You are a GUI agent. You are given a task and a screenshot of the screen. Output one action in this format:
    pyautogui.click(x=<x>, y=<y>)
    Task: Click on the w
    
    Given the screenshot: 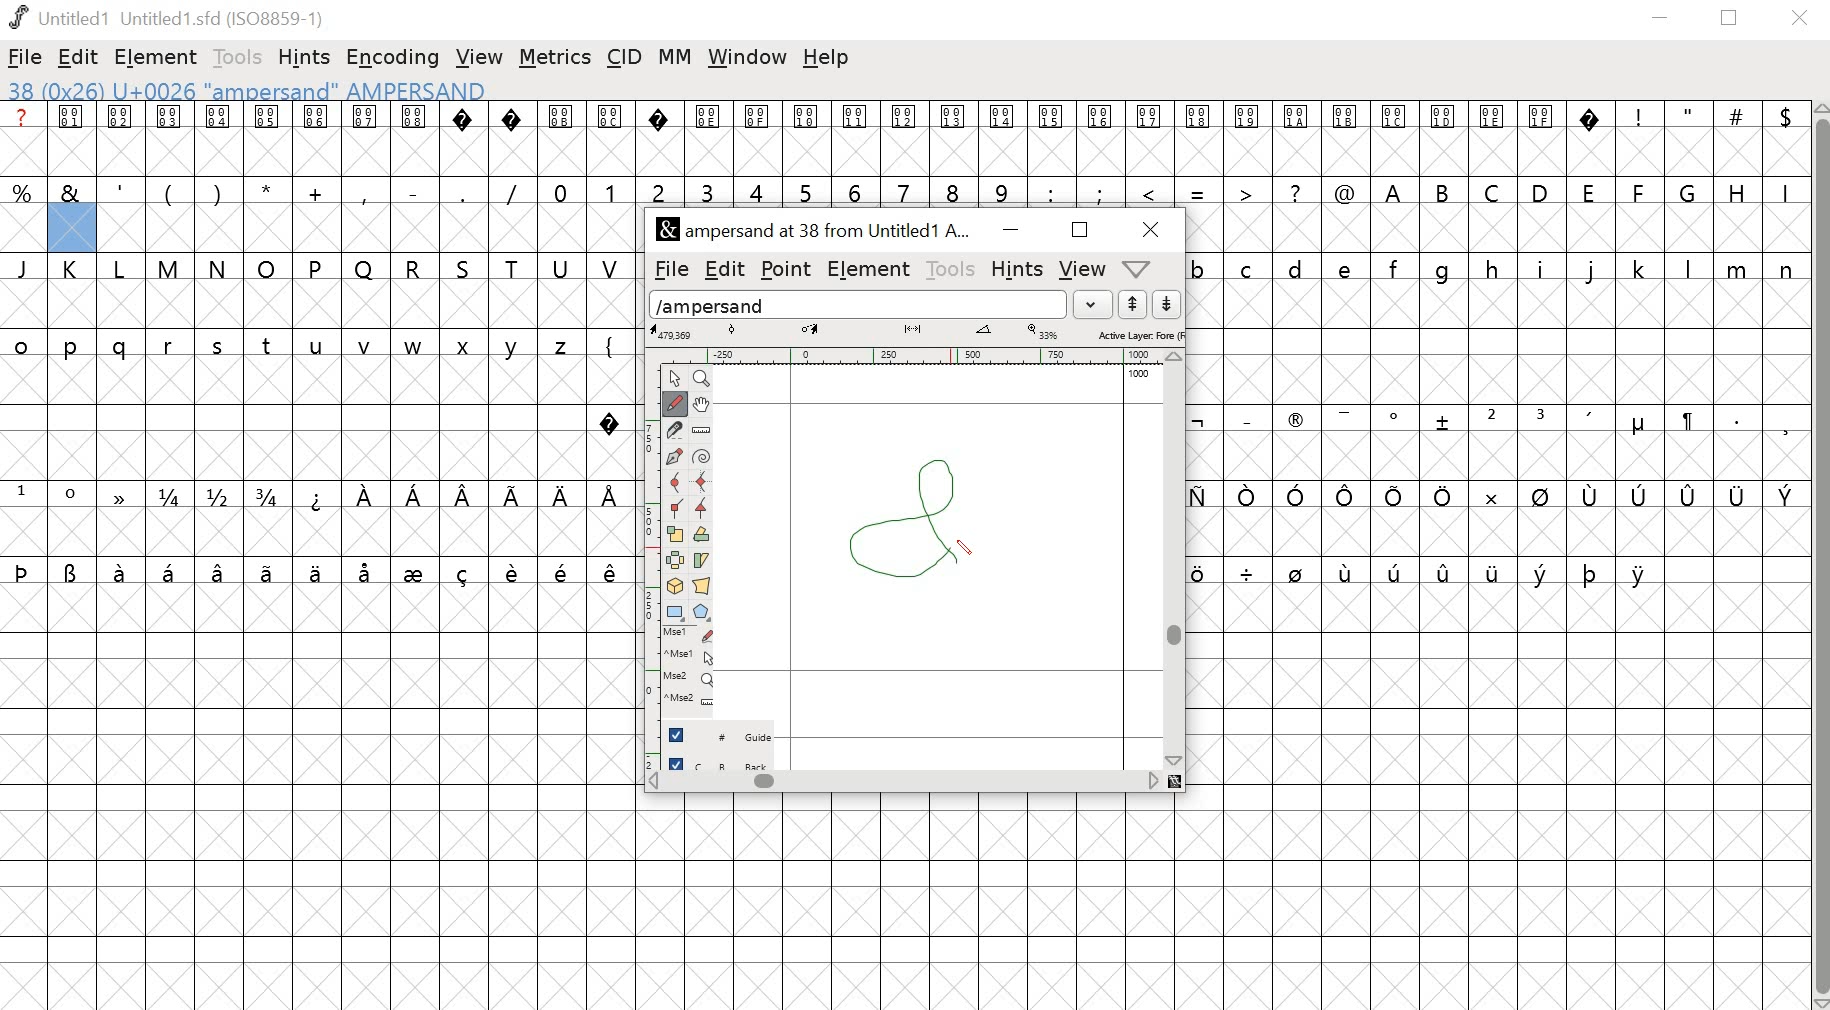 What is the action you would take?
    pyautogui.click(x=414, y=348)
    